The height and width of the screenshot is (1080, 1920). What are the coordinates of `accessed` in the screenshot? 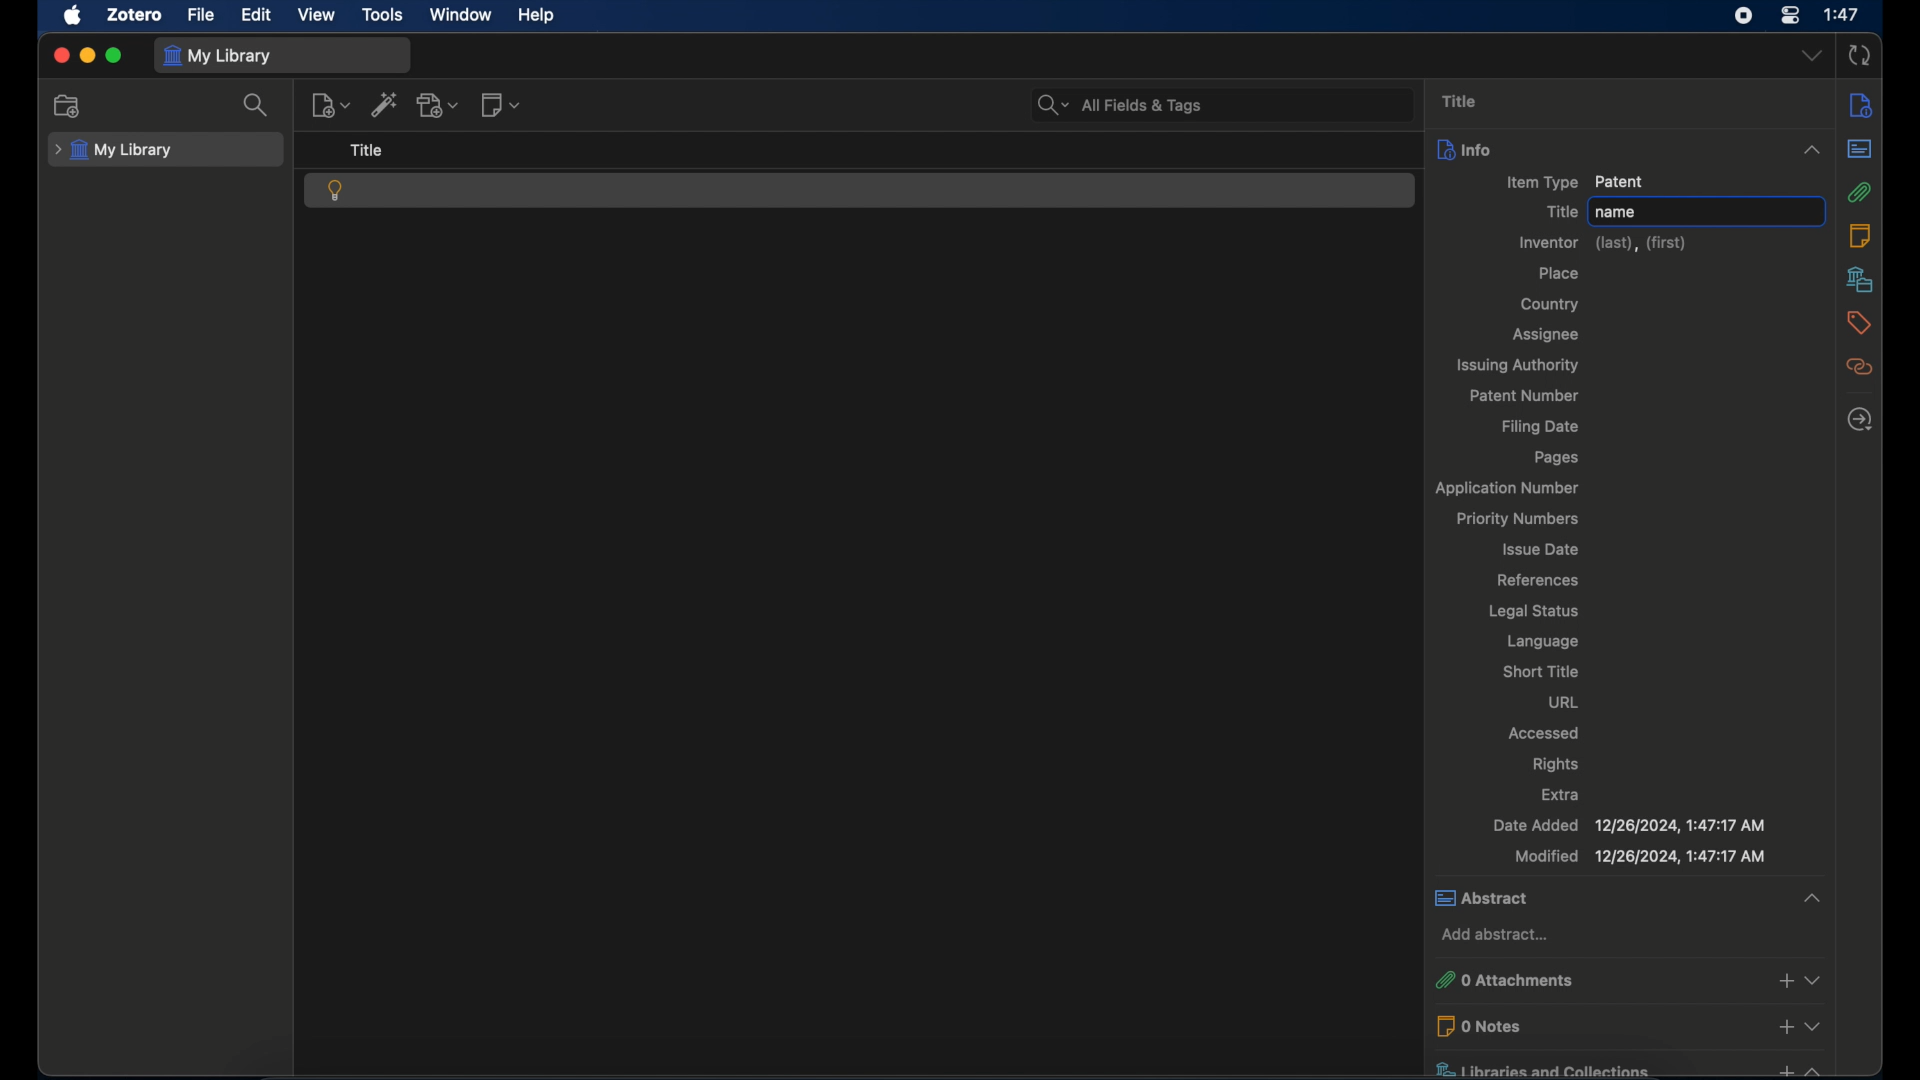 It's located at (1547, 733).